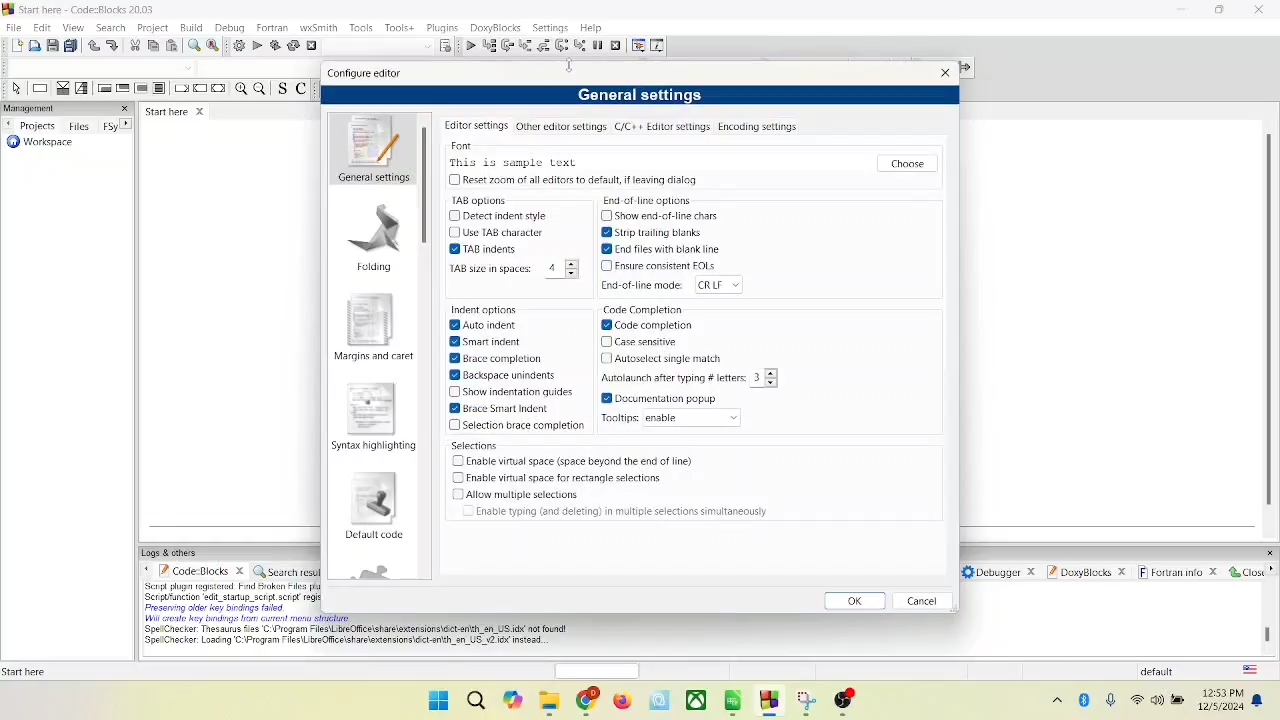 The image size is (1280, 720). I want to click on logo, so click(8, 8).